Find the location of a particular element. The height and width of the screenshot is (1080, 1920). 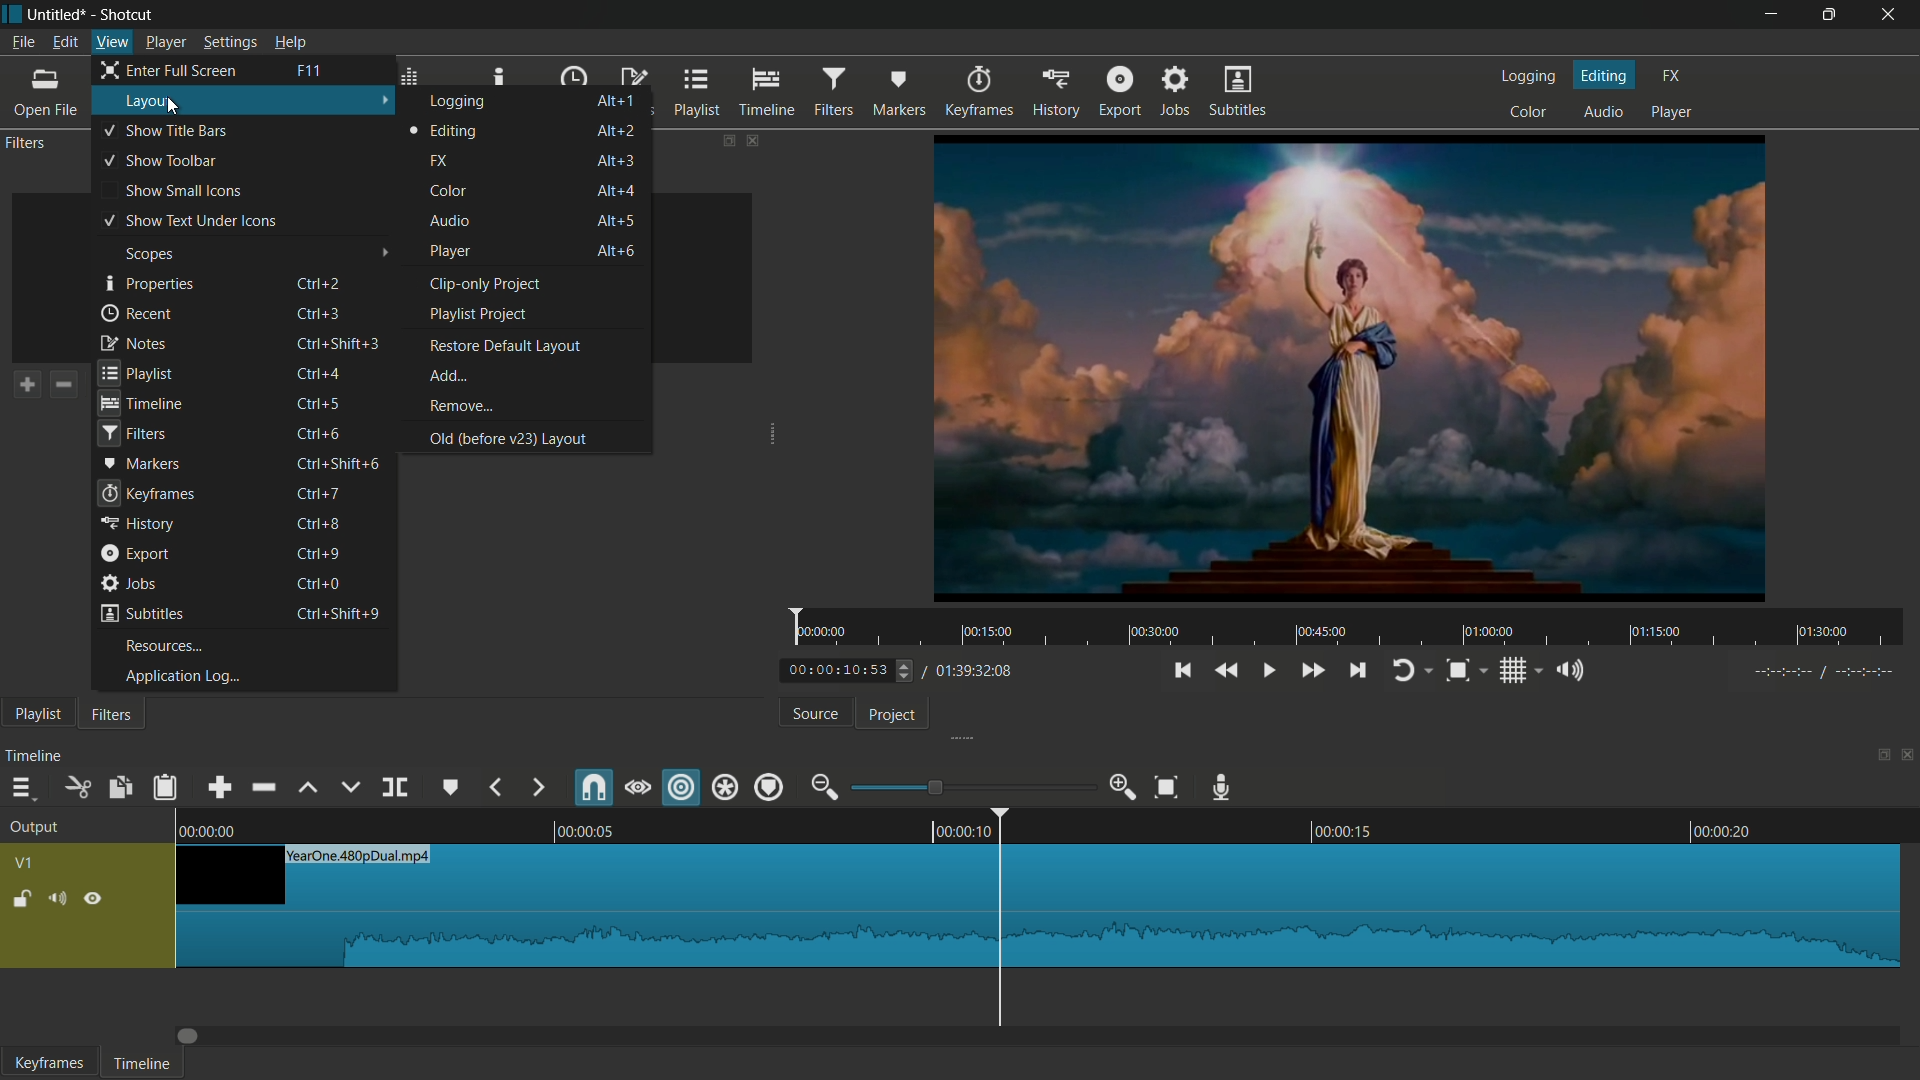

v1 is located at coordinates (23, 865).